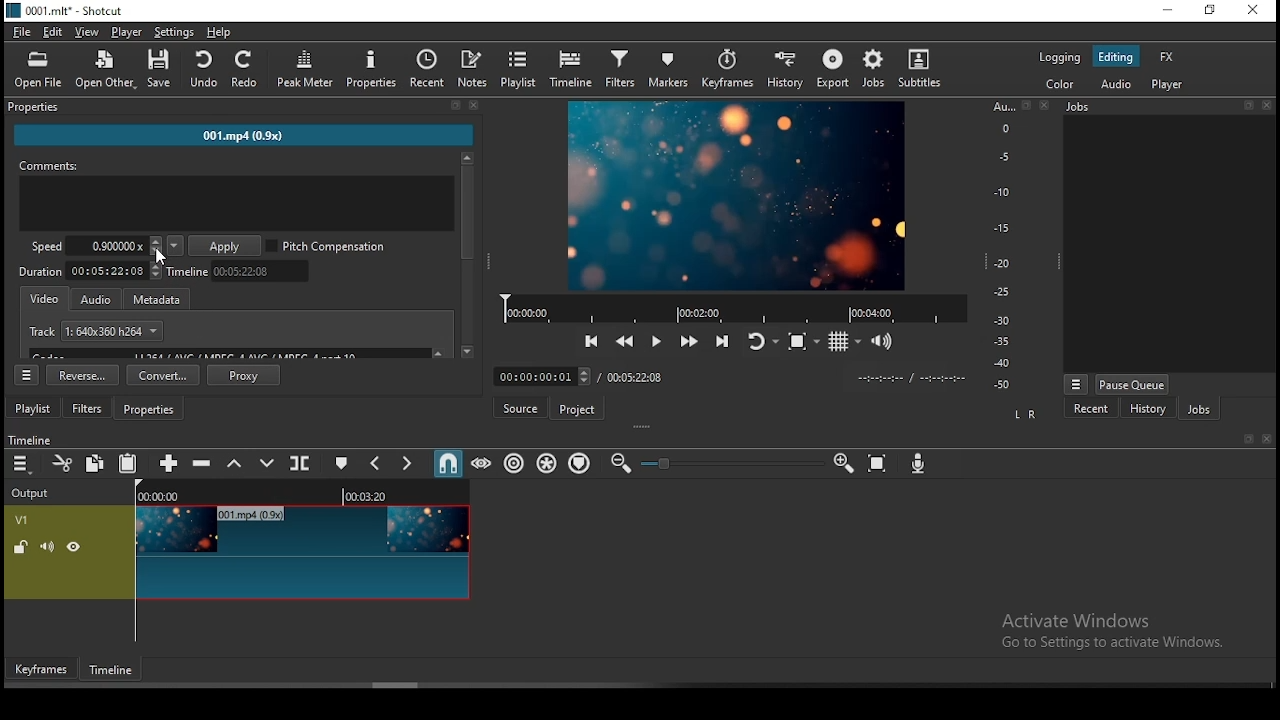 This screenshot has height=720, width=1280. I want to click on filters, so click(620, 68).